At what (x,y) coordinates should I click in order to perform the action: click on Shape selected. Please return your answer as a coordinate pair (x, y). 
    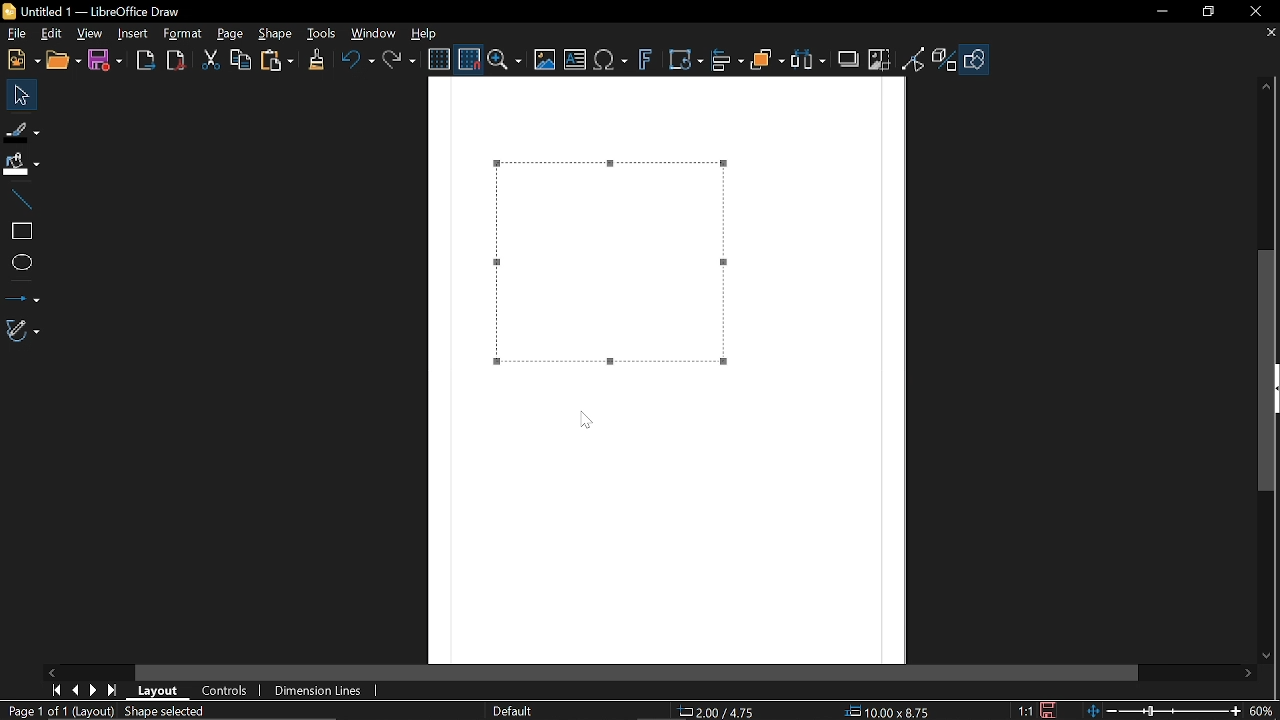
    Looking at the image, I should click on (182, 712).